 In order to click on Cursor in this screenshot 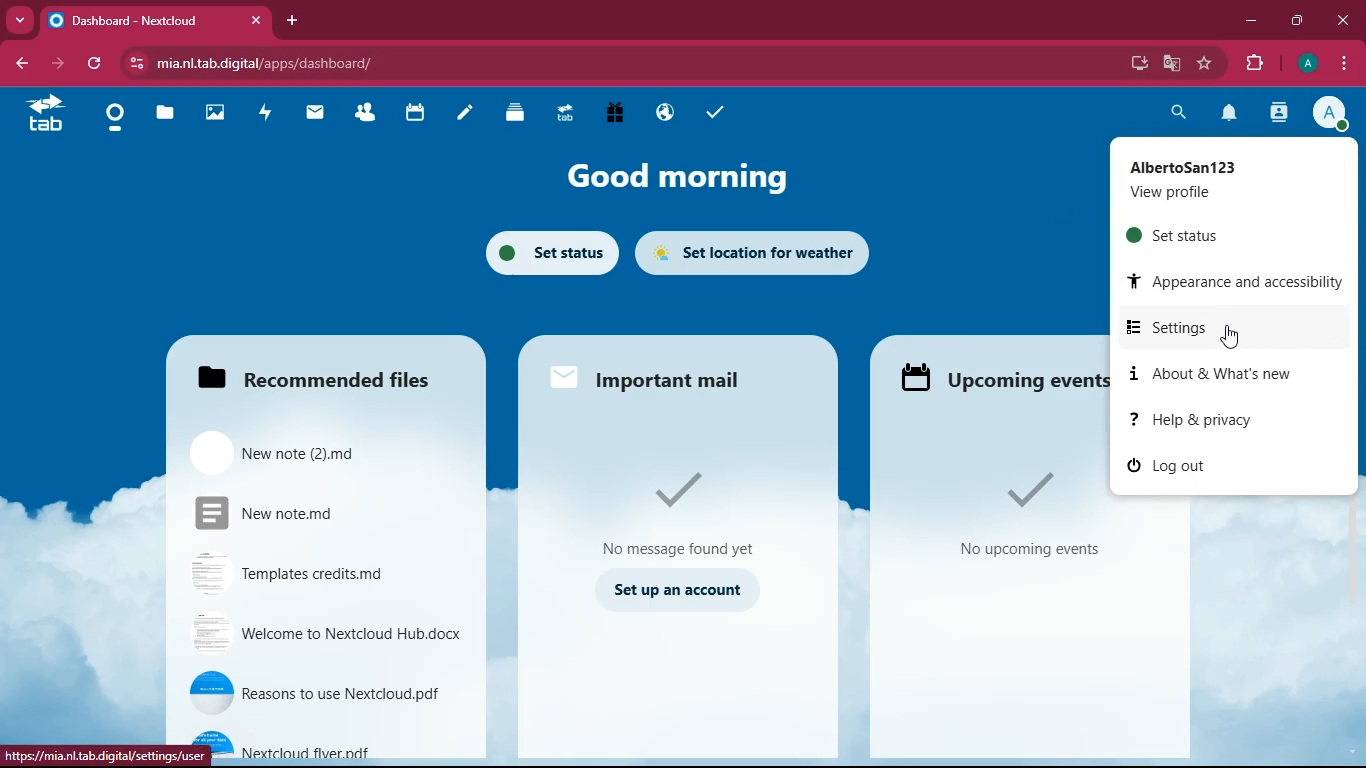, I will do `click(1231, 335)`.